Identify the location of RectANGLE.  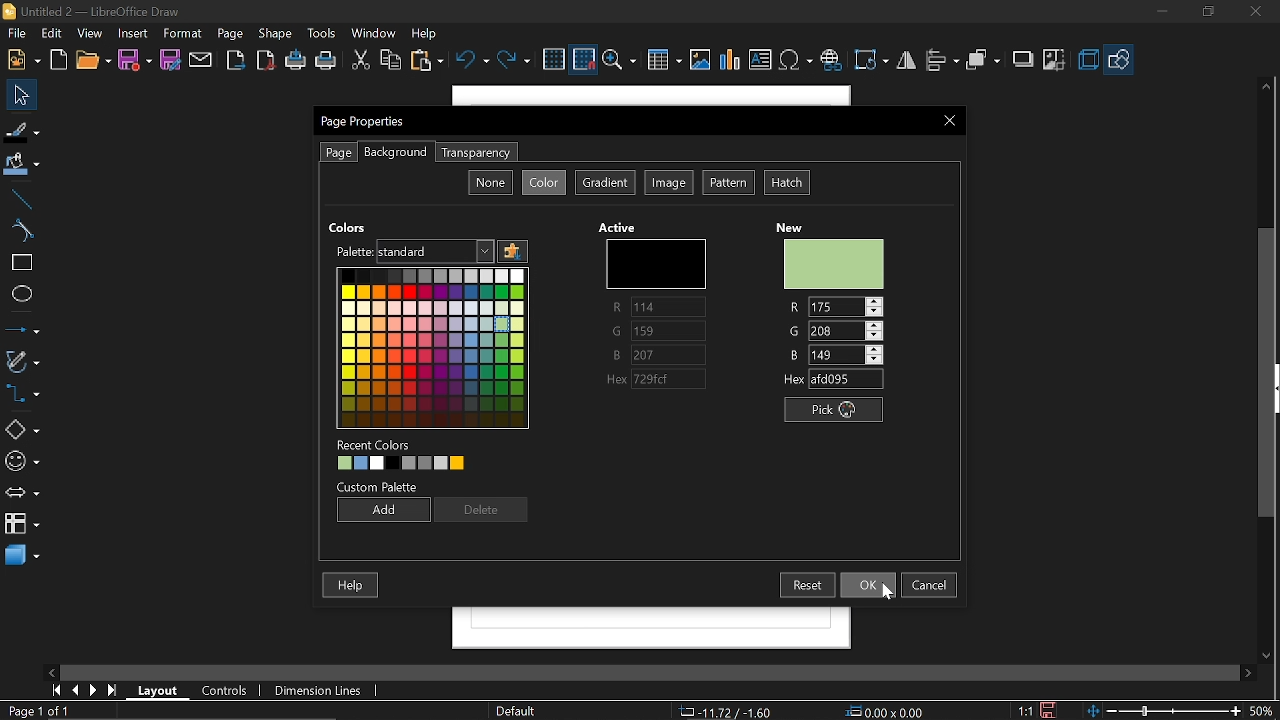
(19, 263).